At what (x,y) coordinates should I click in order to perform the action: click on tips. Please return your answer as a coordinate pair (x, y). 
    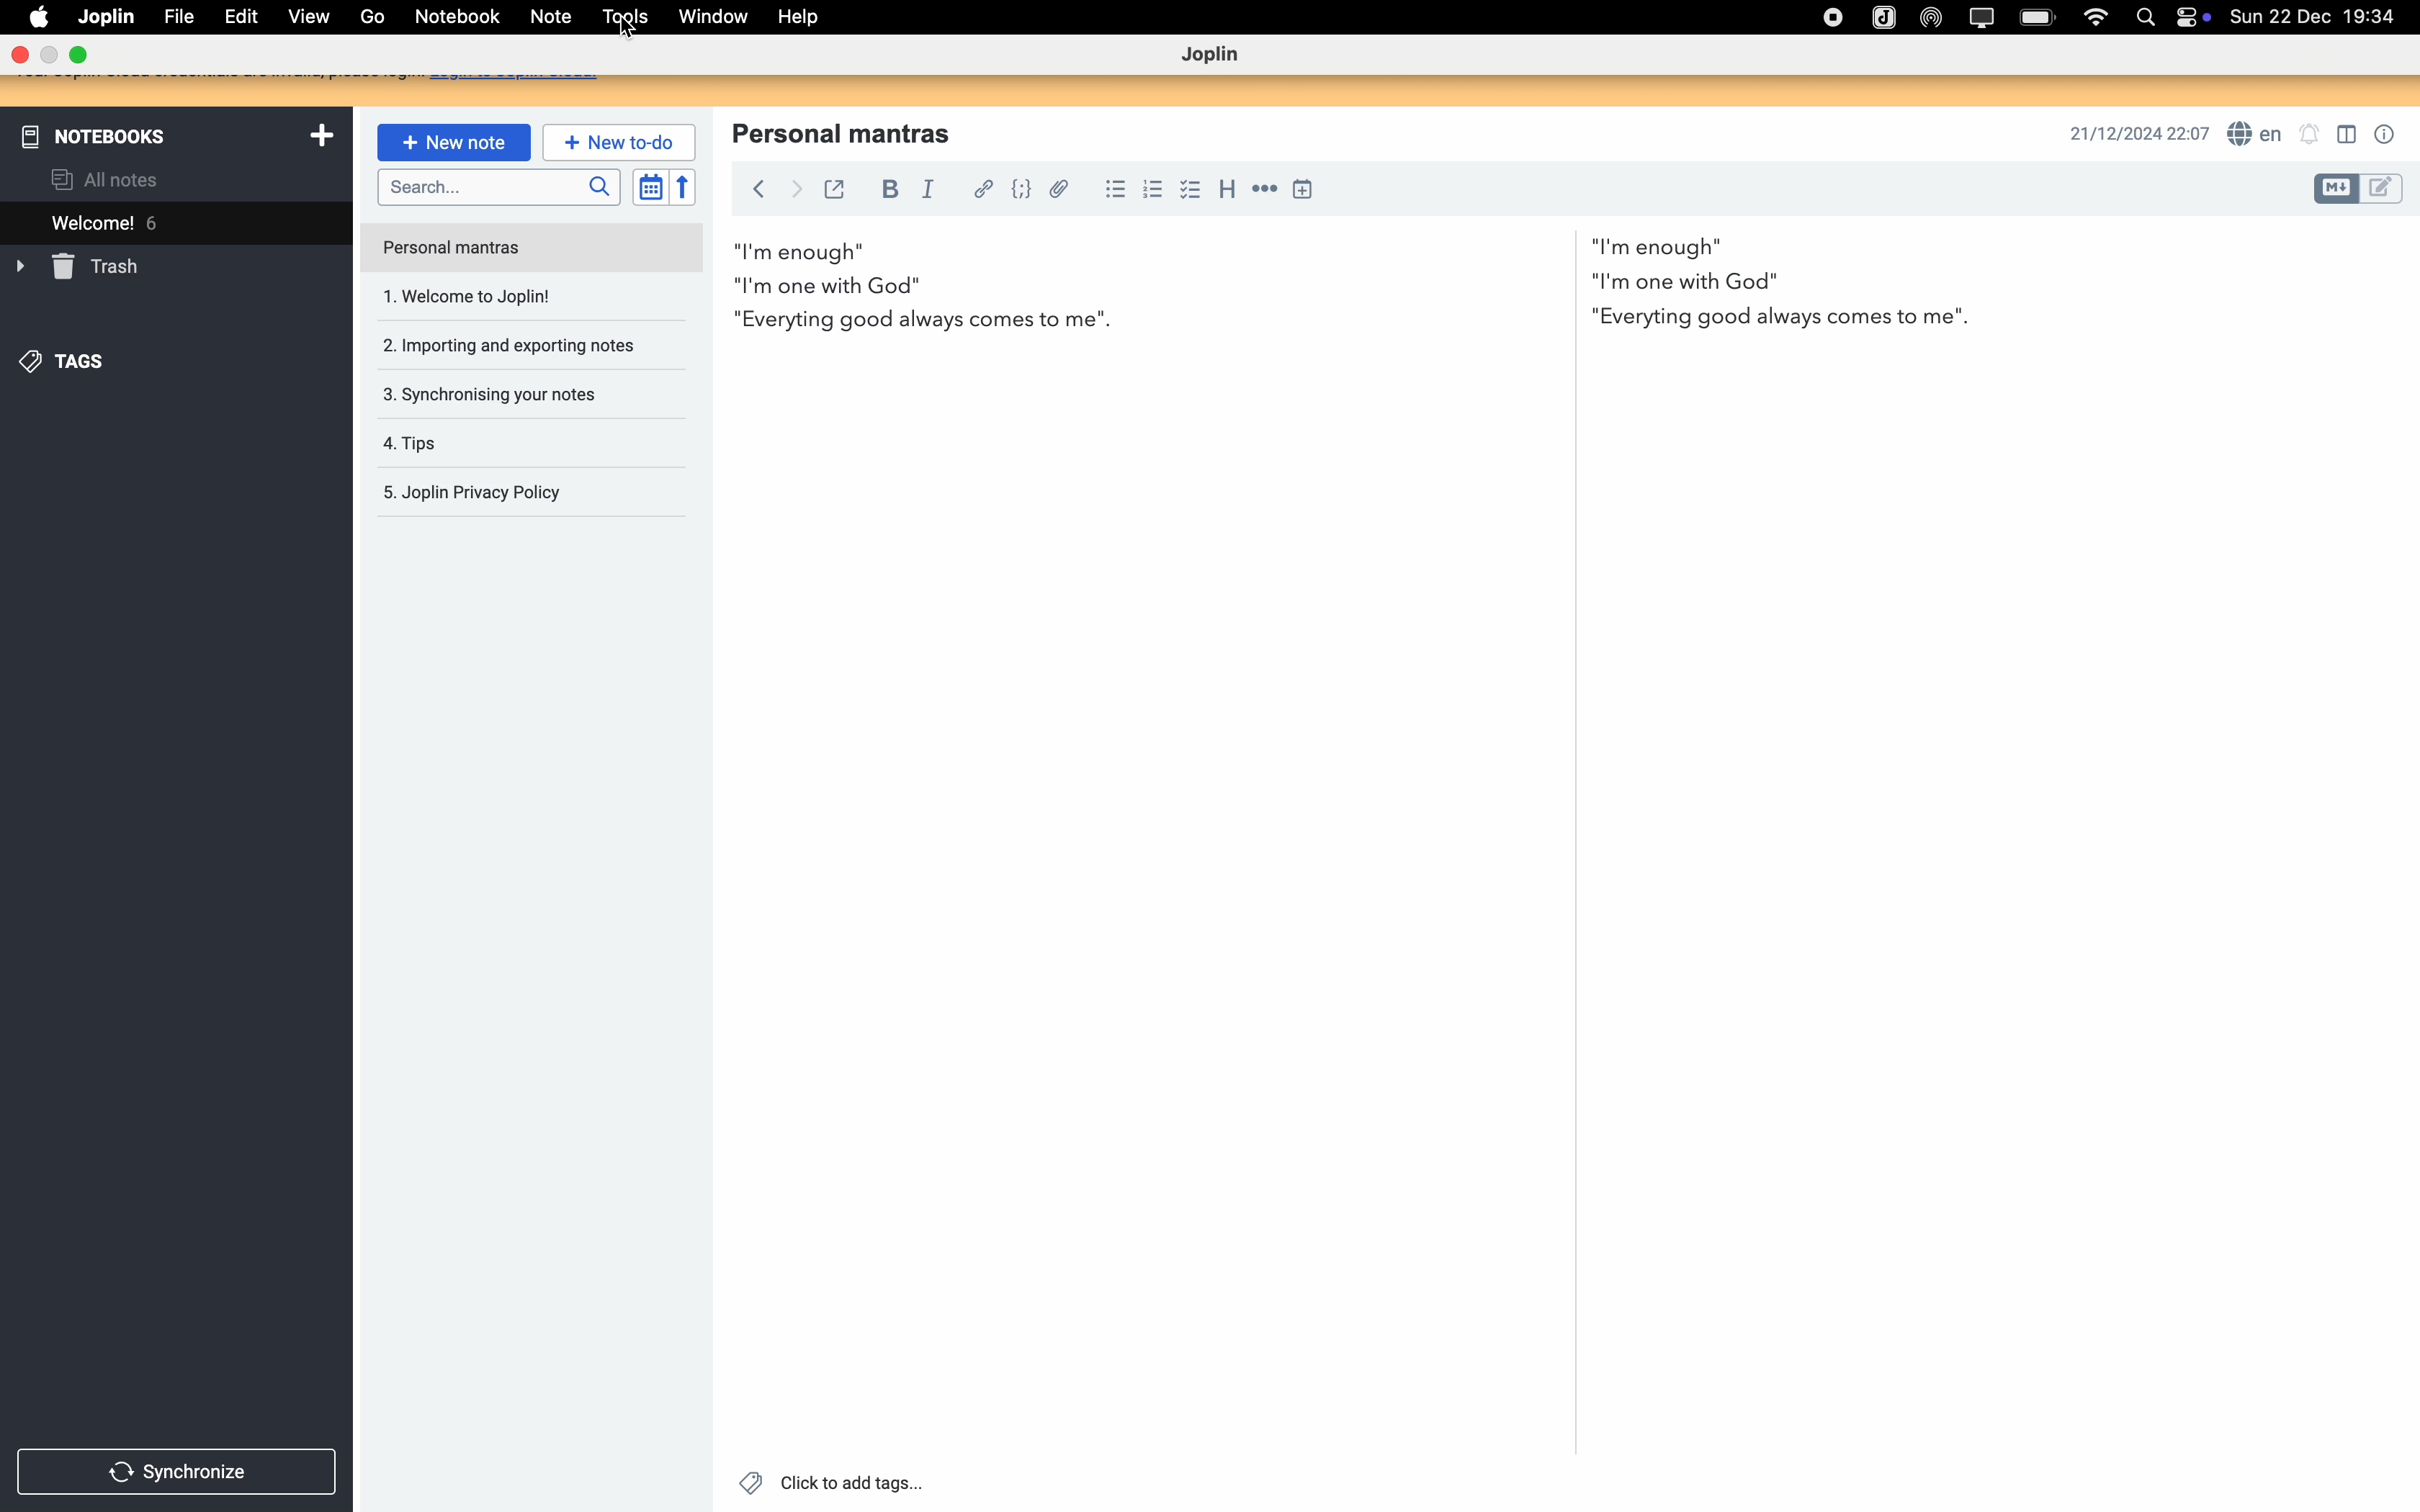
    Looking at the image, I should click on (411, 446).